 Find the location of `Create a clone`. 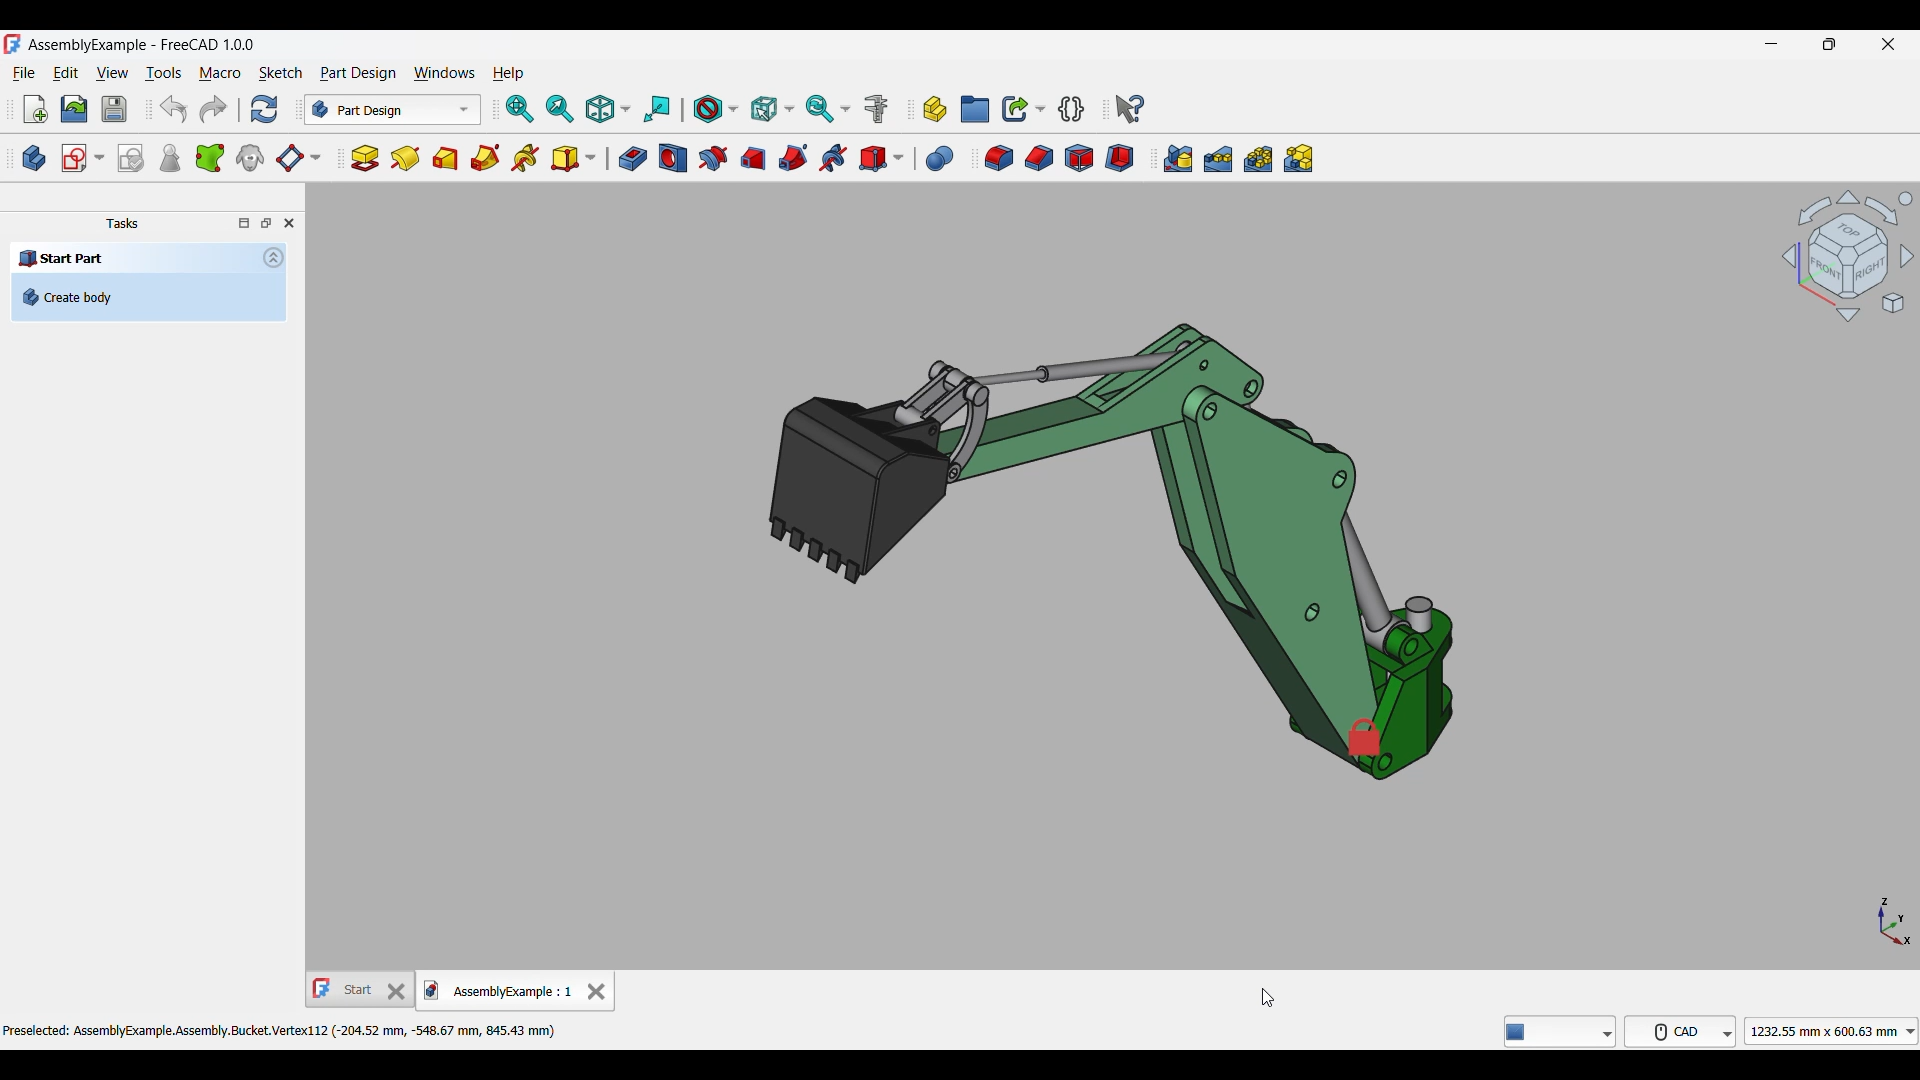

Create a clone is located at coordinates (251, 157).